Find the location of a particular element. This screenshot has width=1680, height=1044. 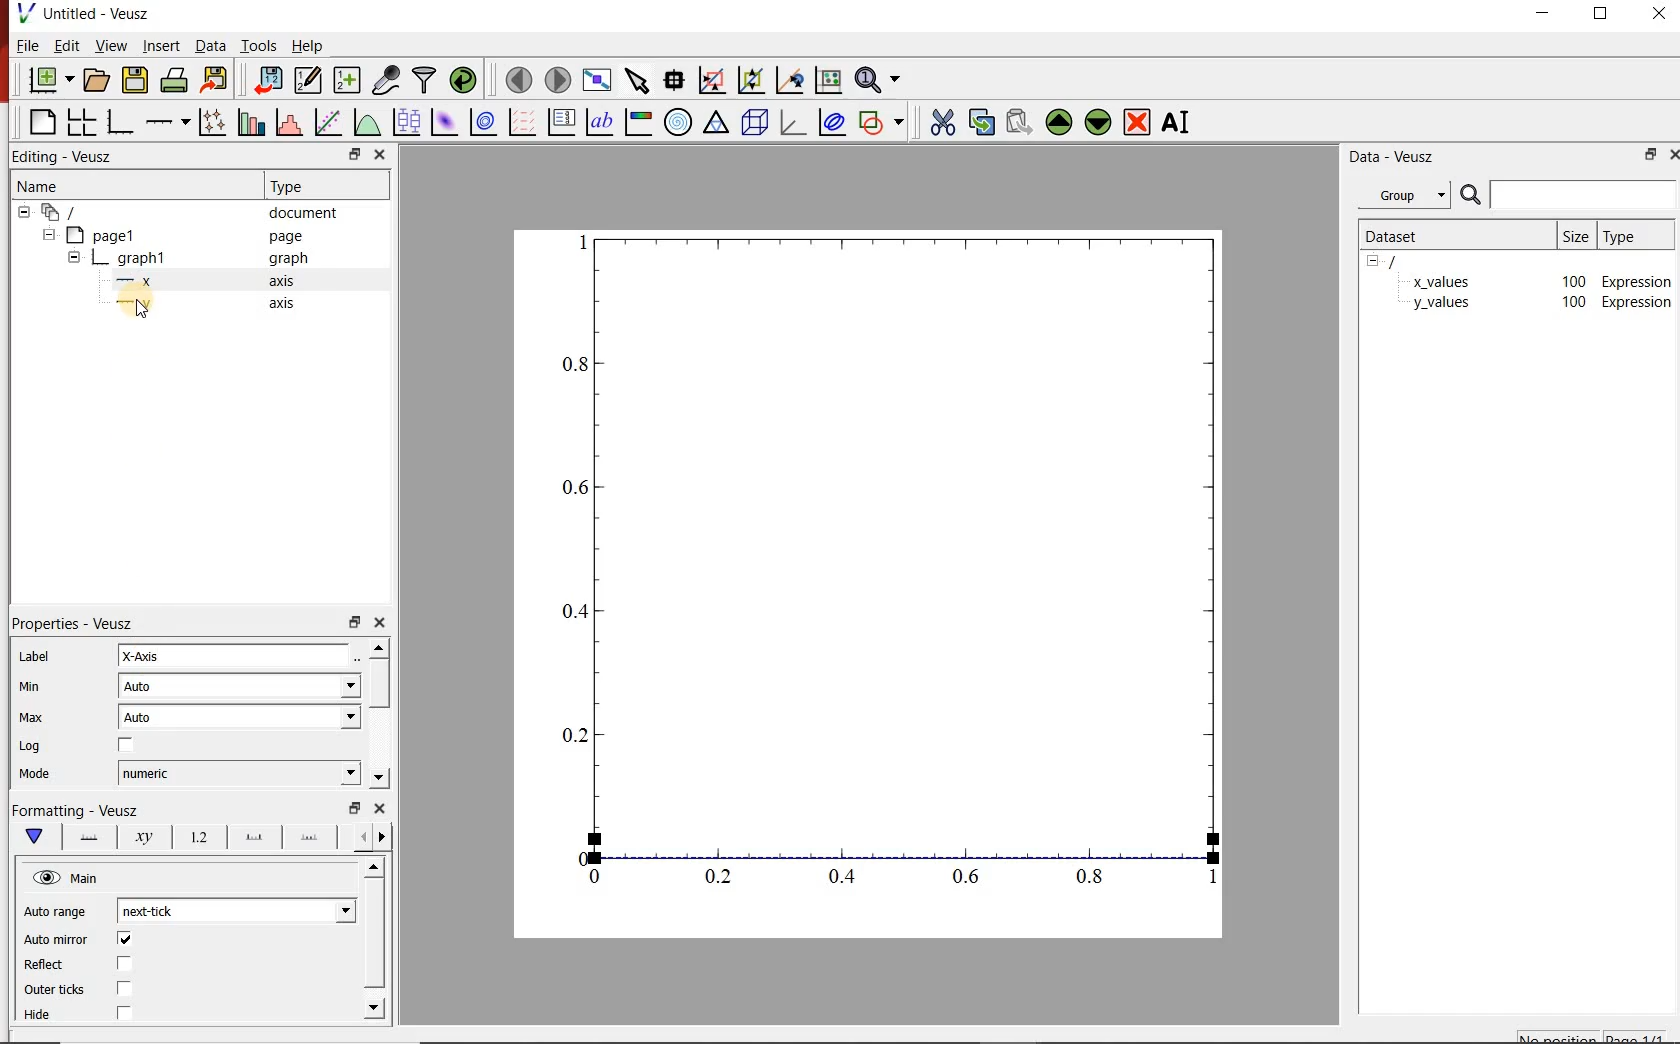

restore down is located at coordinates (355, 620).